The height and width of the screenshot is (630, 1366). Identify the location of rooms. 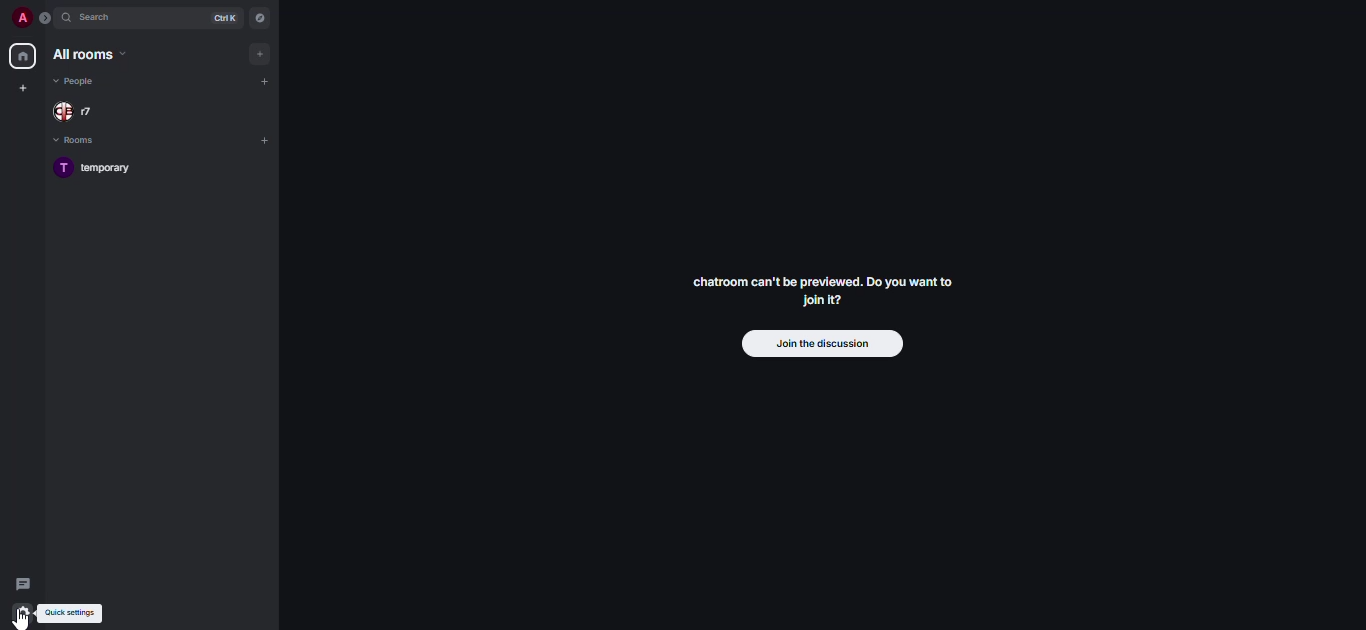
(80, 140).